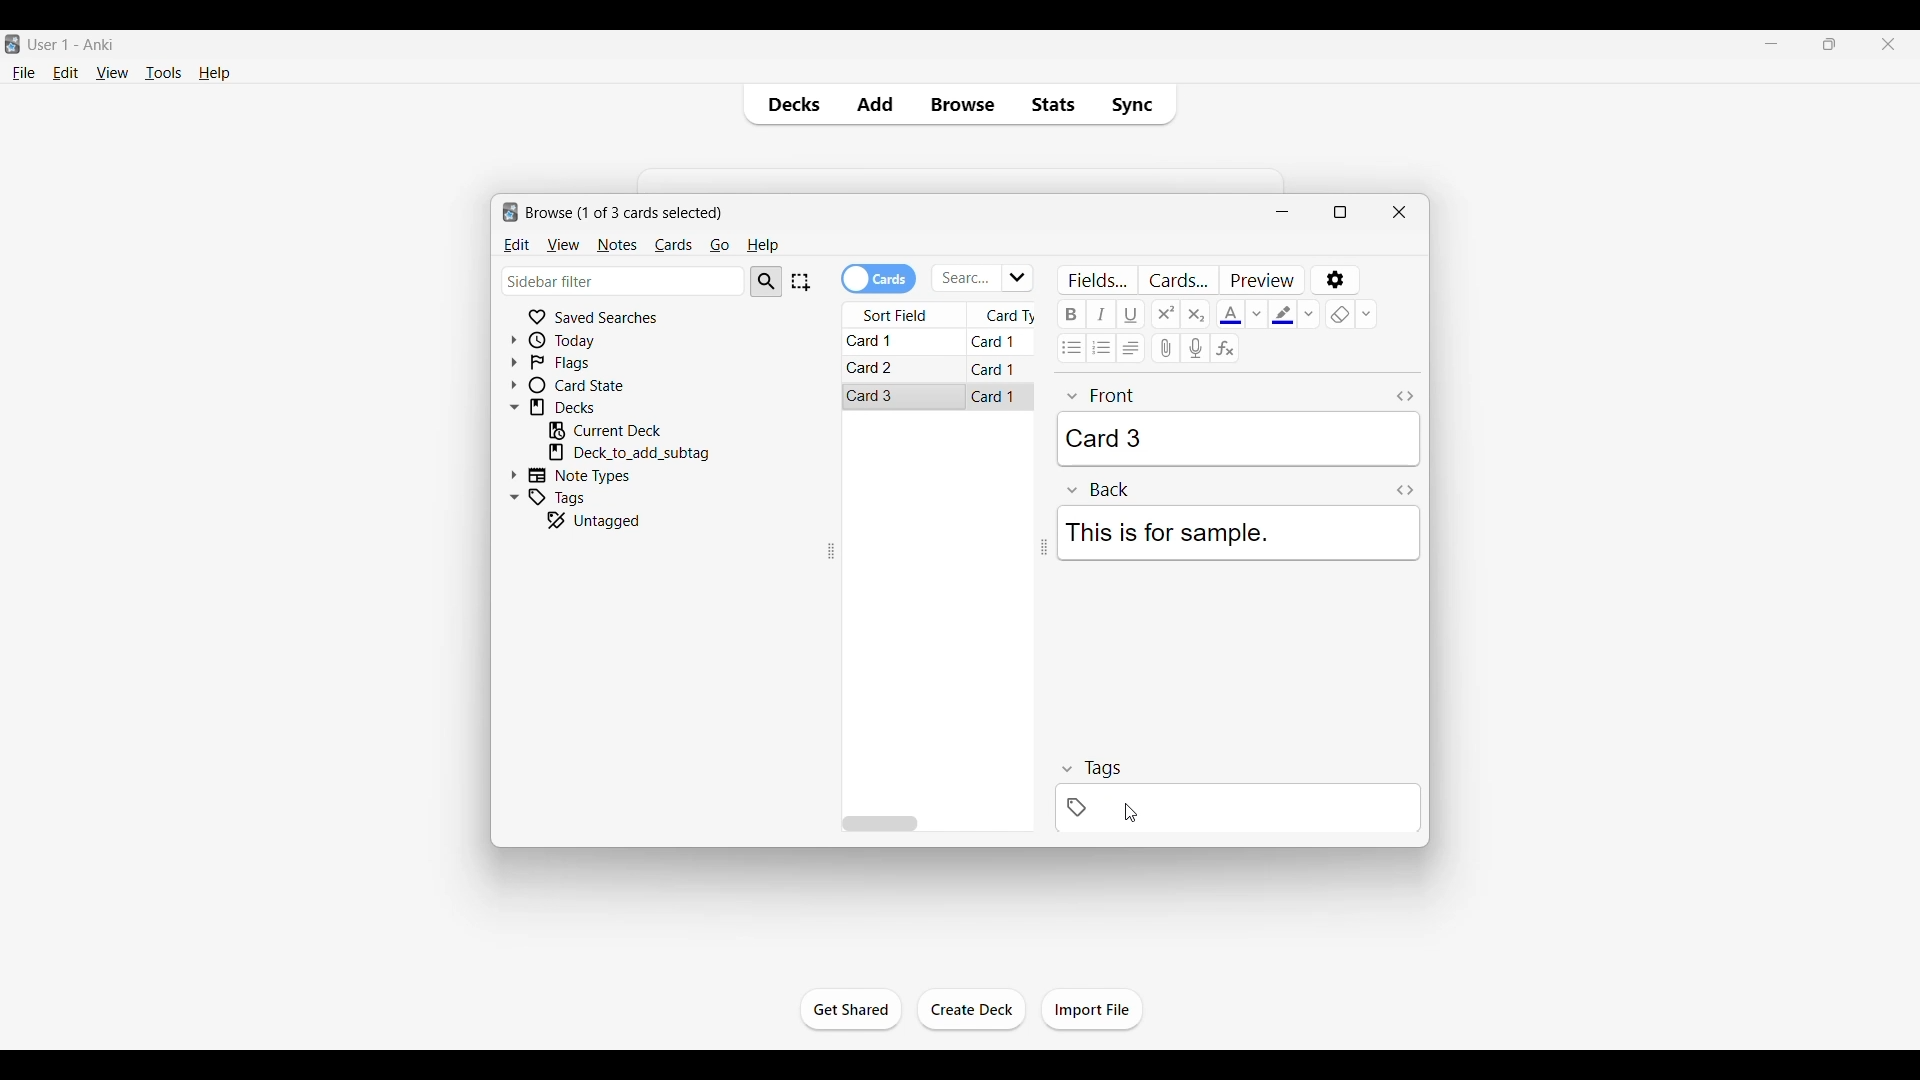 The image size is (1920, 1080). I want to click on Click to go to Today, so click(592, 340).